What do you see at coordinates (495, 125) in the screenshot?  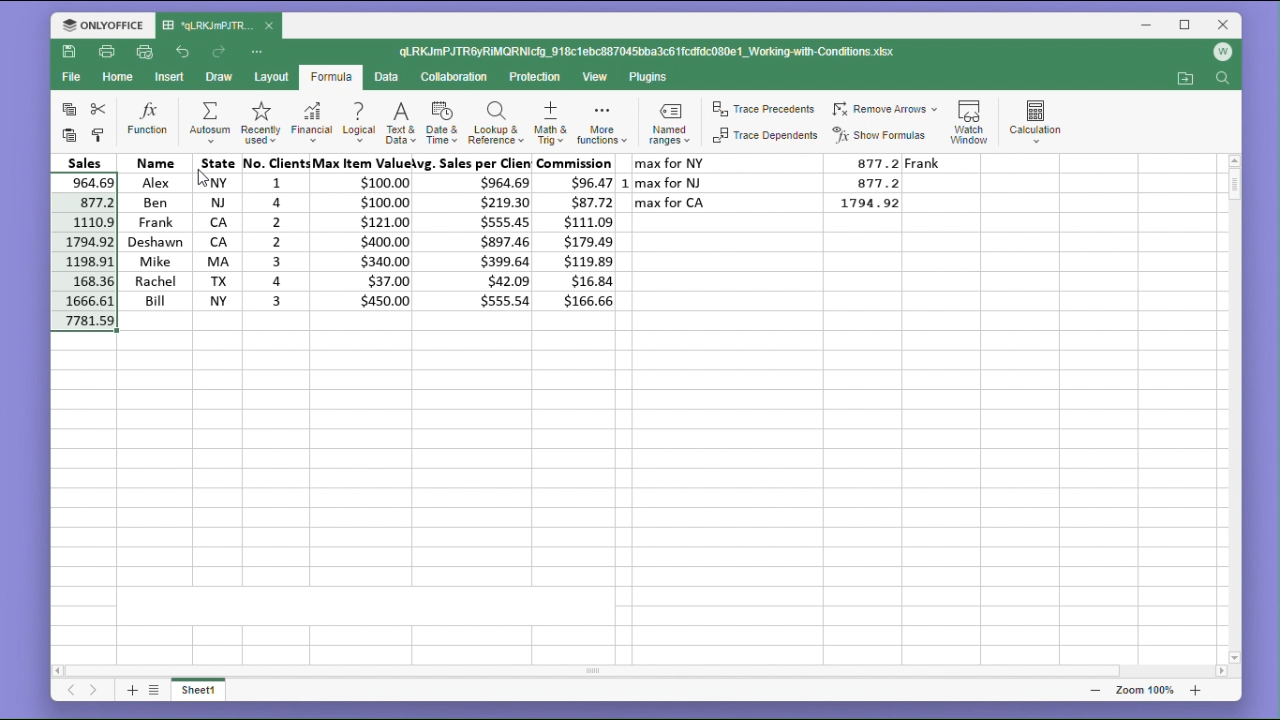 I see `lookup and reference` at bounding box center [495, 125].